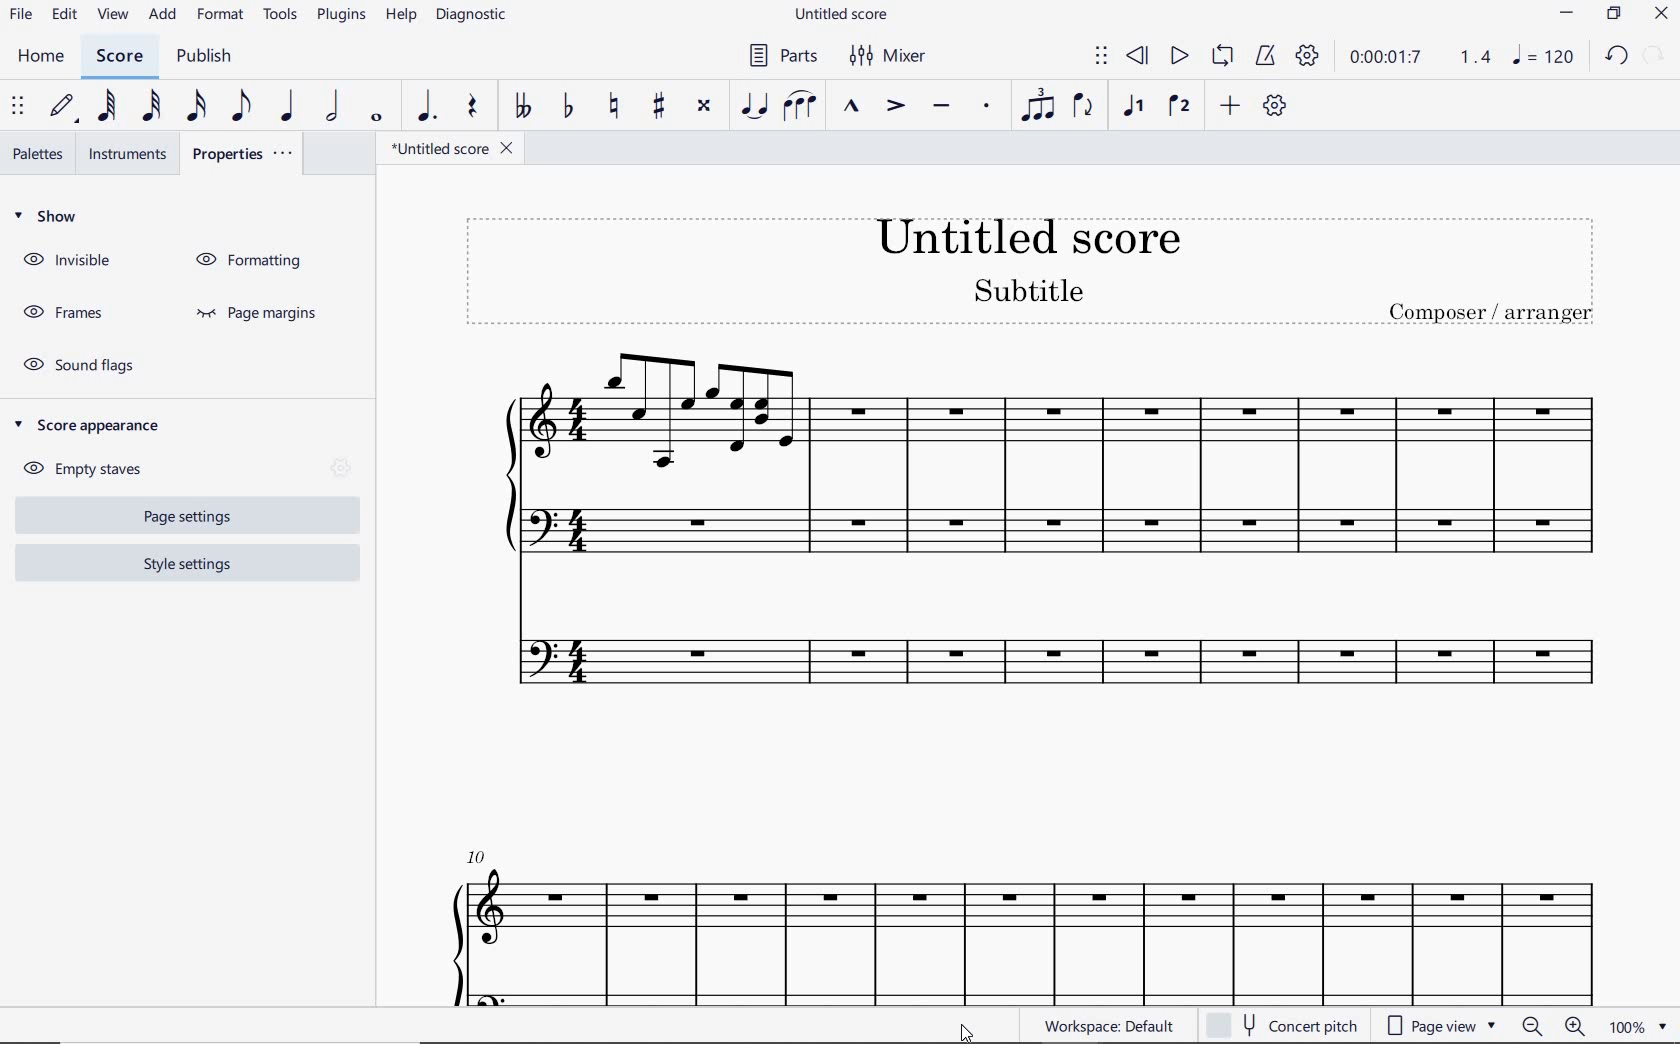  Describe the element at coordinates (196, 107) in the screenshot. I see `16TH NOTE` at that location.